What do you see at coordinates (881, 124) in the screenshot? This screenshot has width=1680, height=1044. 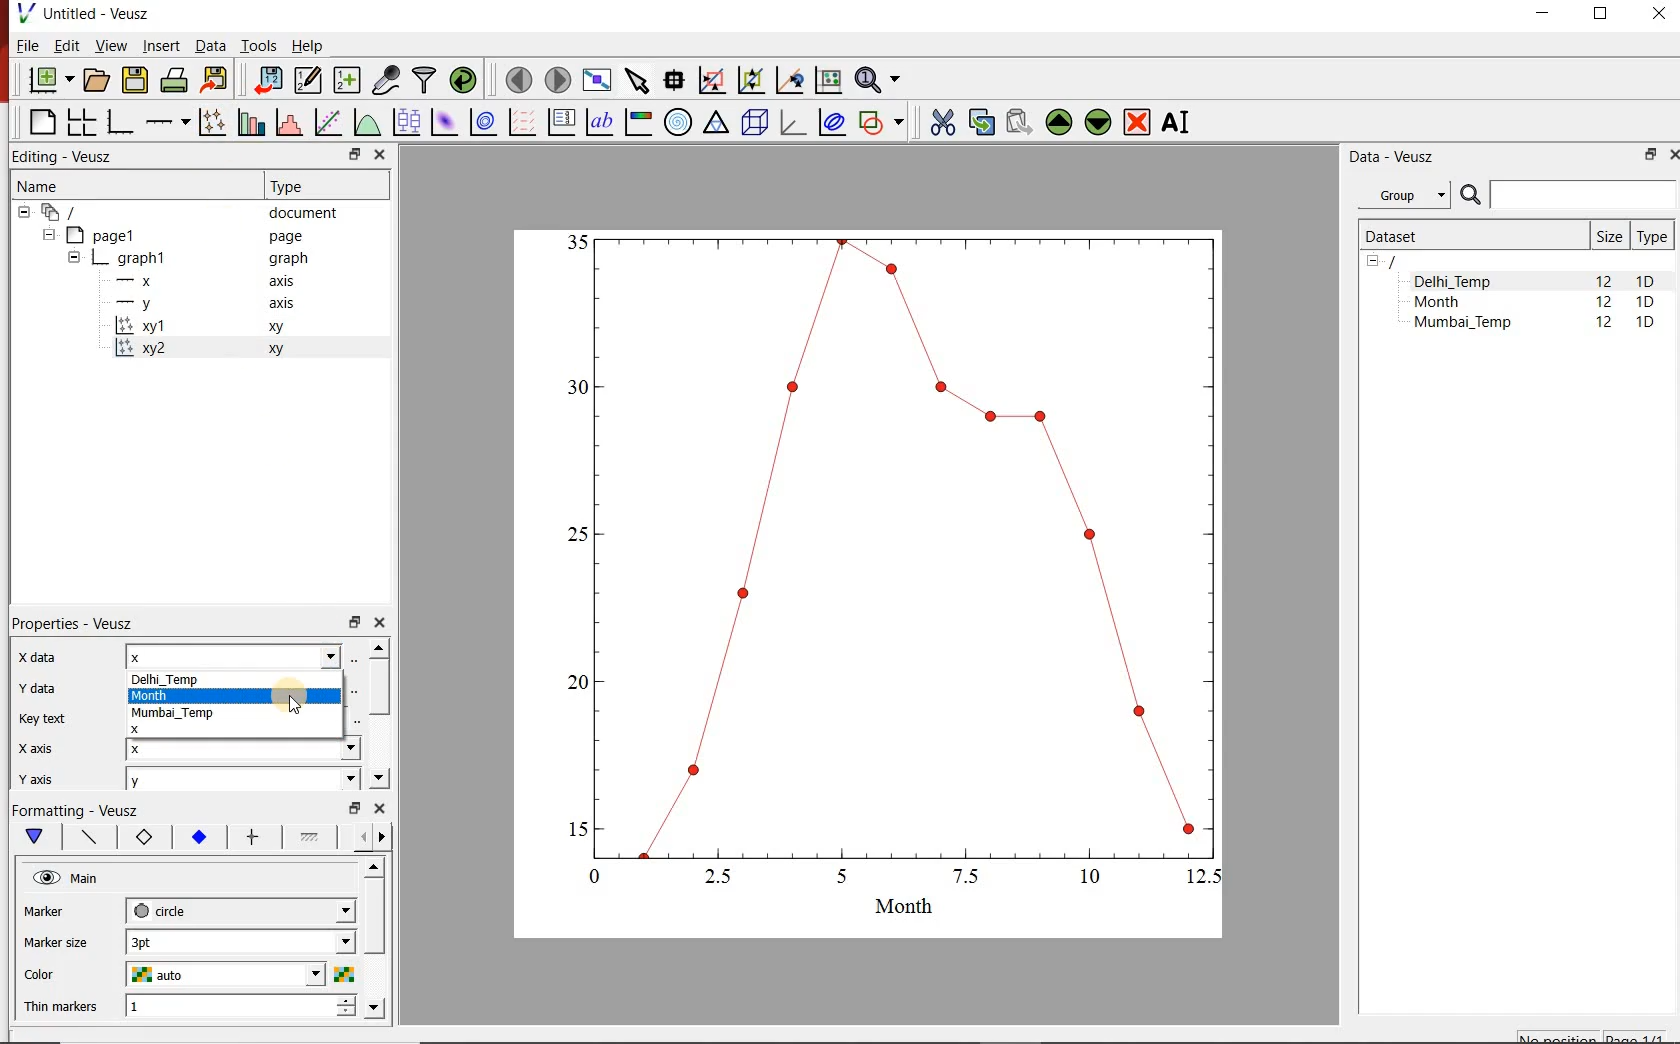 I see `add a shape to the plot` at bounding box center [881, 124].